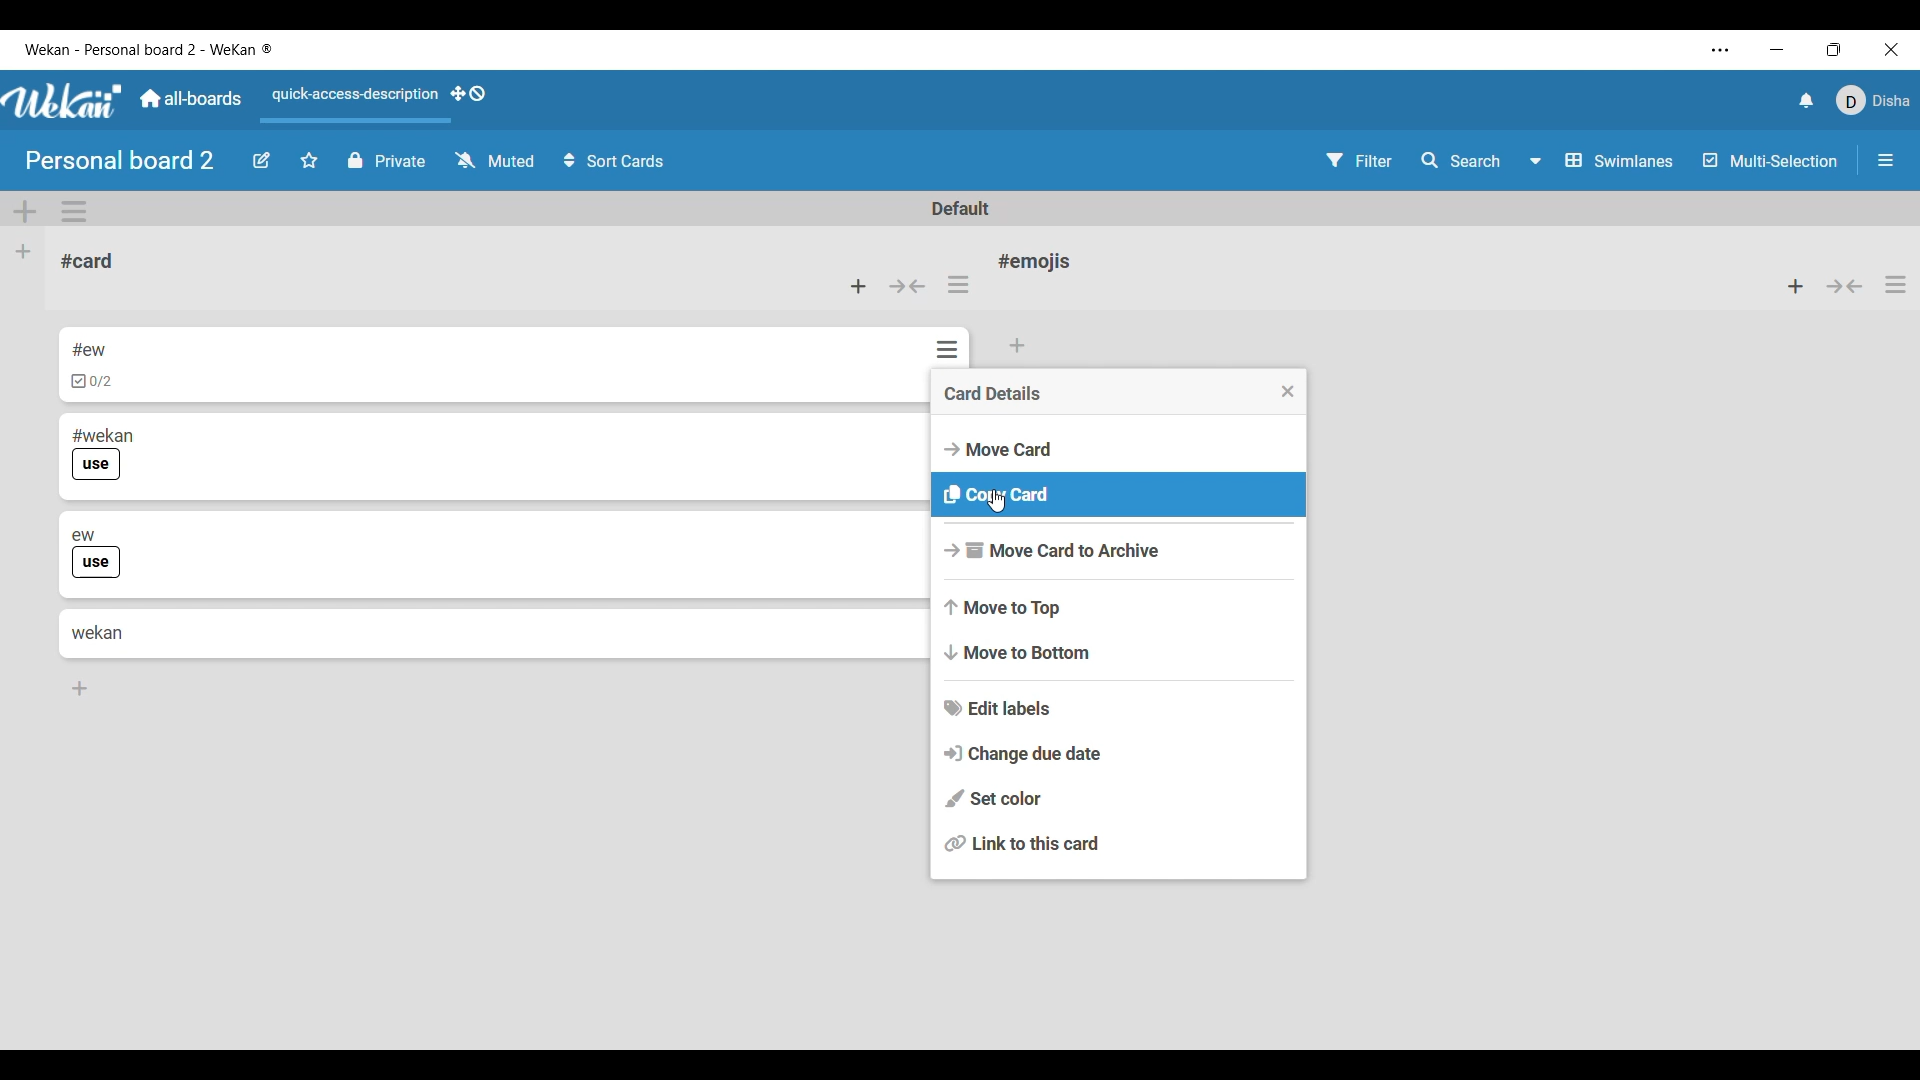  What do you see at coordinates (1105, 394) in the screenshot?
I see `Card details` at bounding box center [1105, 394].